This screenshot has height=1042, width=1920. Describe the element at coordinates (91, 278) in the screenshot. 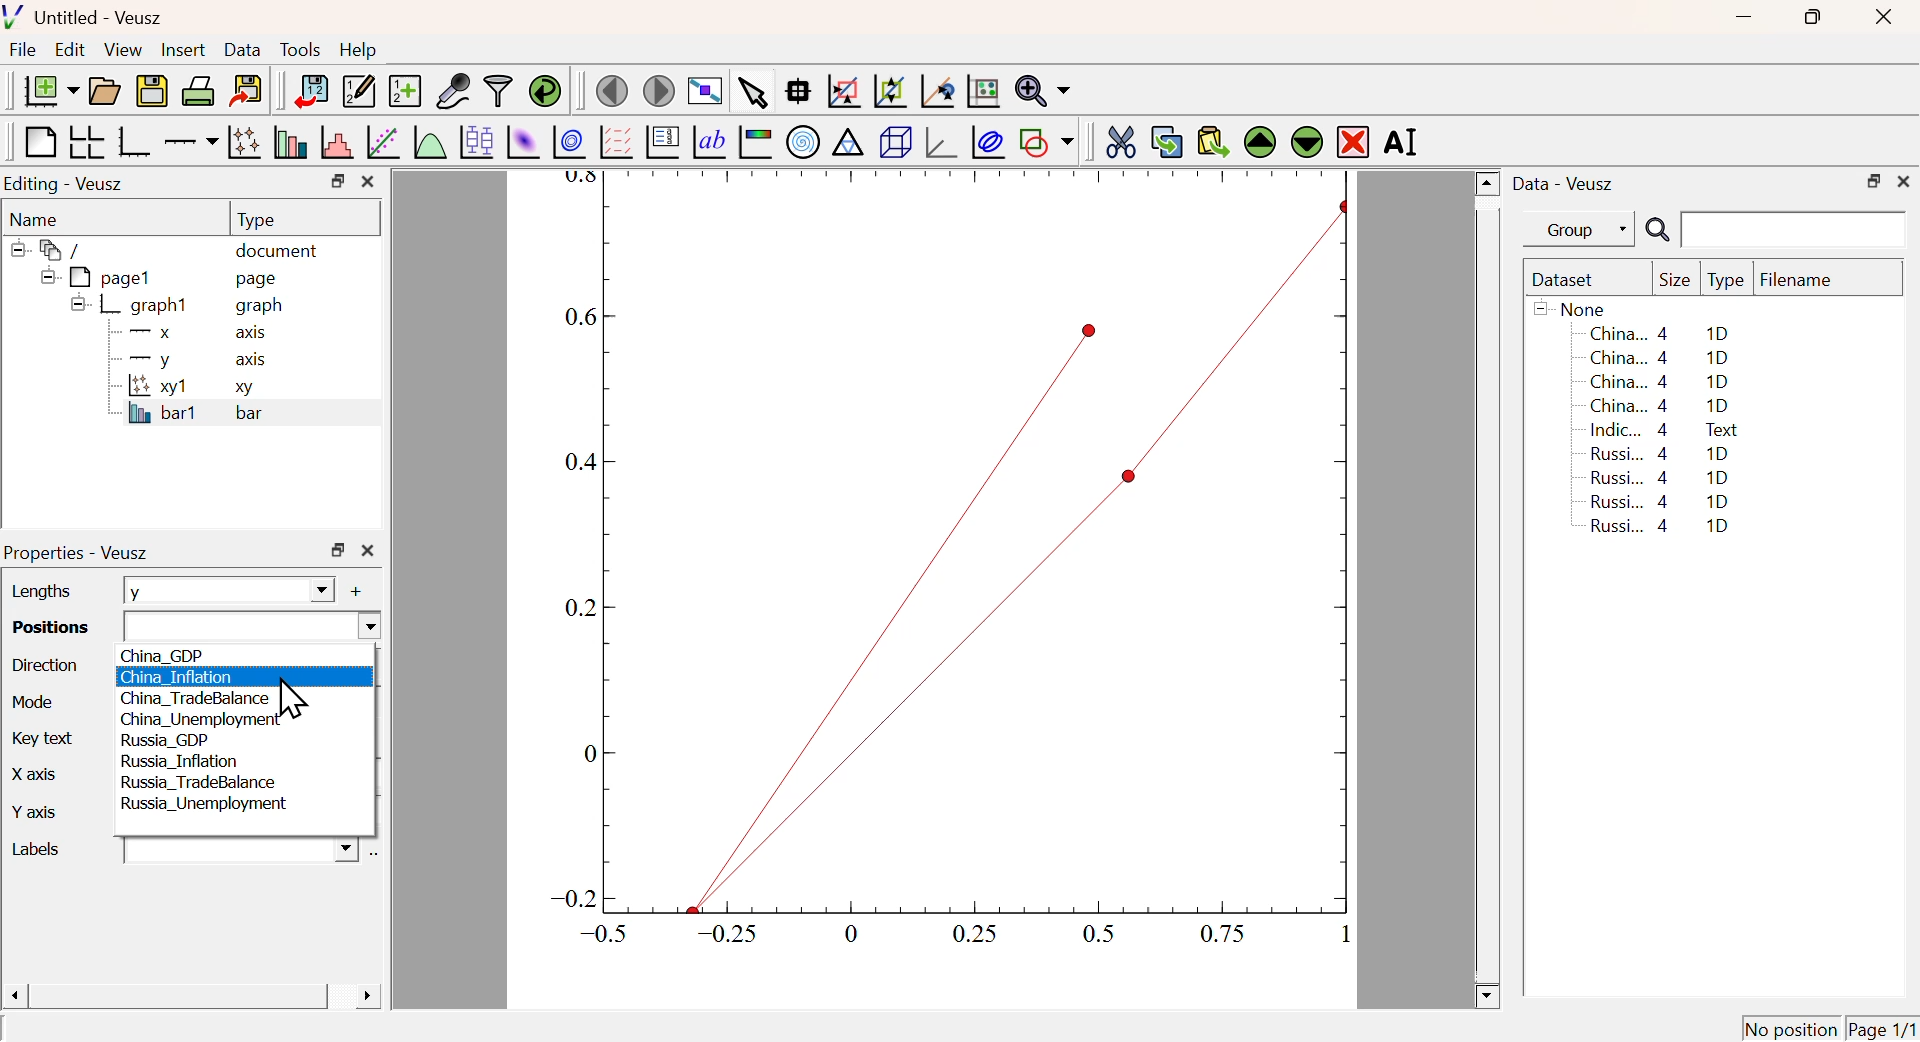

I see `pagel` at that location.